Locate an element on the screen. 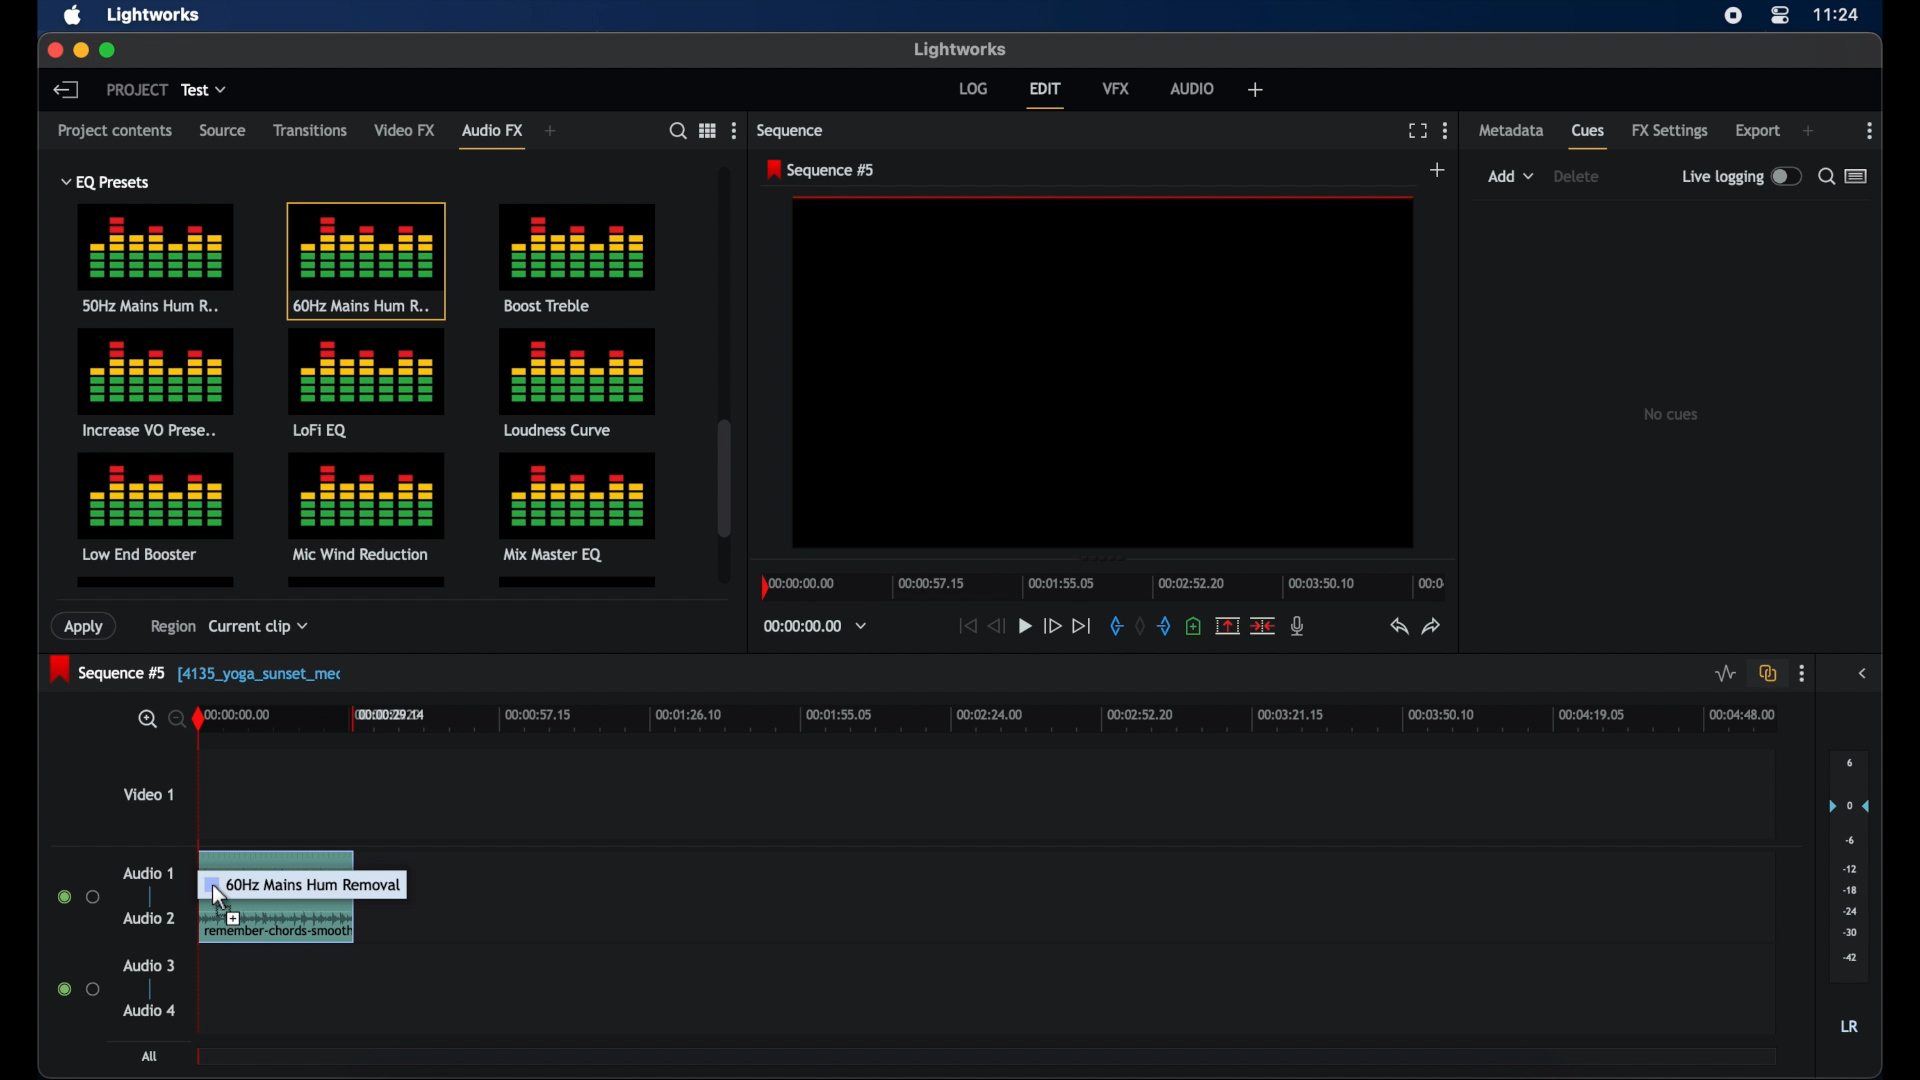  50hz is located at coordinates (156, 262).